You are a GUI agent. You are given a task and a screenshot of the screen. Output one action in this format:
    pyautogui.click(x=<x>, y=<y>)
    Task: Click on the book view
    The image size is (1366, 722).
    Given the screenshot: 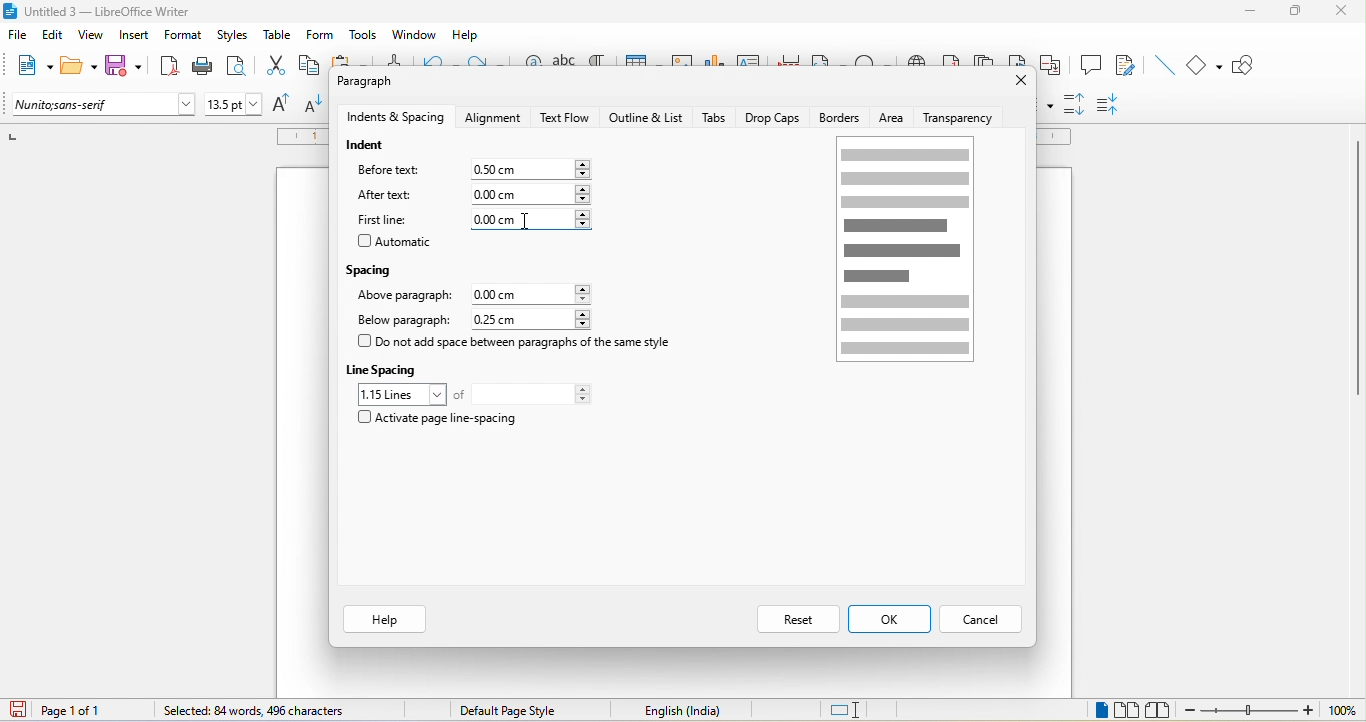 What is the action you would take?
    pyautogui.click(x=1162, y=710)
    